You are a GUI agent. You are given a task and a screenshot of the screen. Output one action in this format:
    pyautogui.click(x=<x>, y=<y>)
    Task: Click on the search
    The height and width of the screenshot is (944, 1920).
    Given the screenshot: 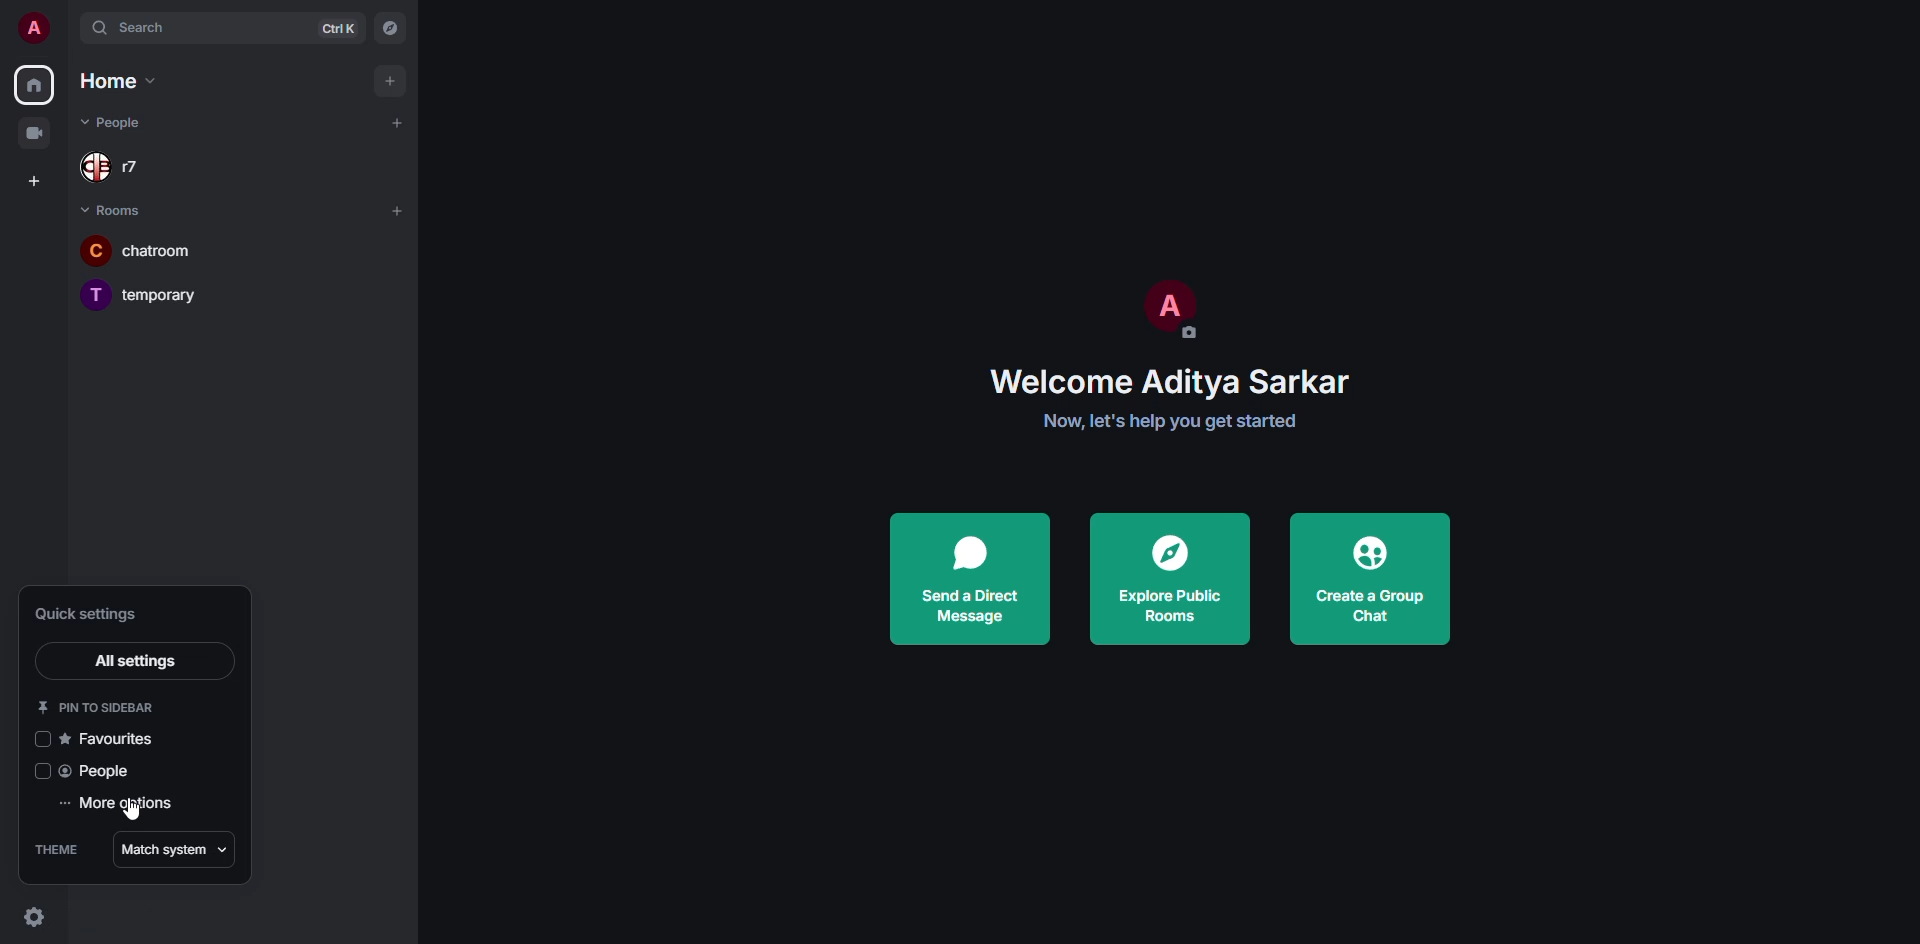 What is the action you would take?
    pyautogui.click(x=147, y=28)
    